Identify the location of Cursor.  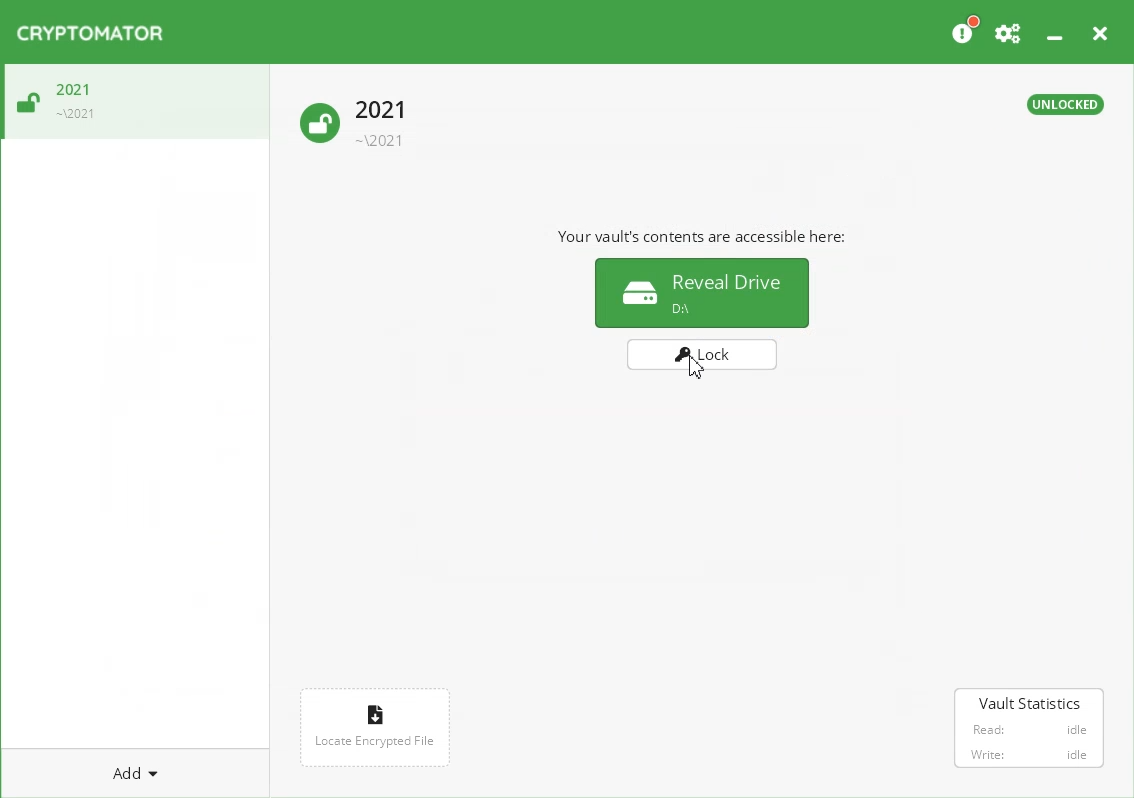
(697, 366).